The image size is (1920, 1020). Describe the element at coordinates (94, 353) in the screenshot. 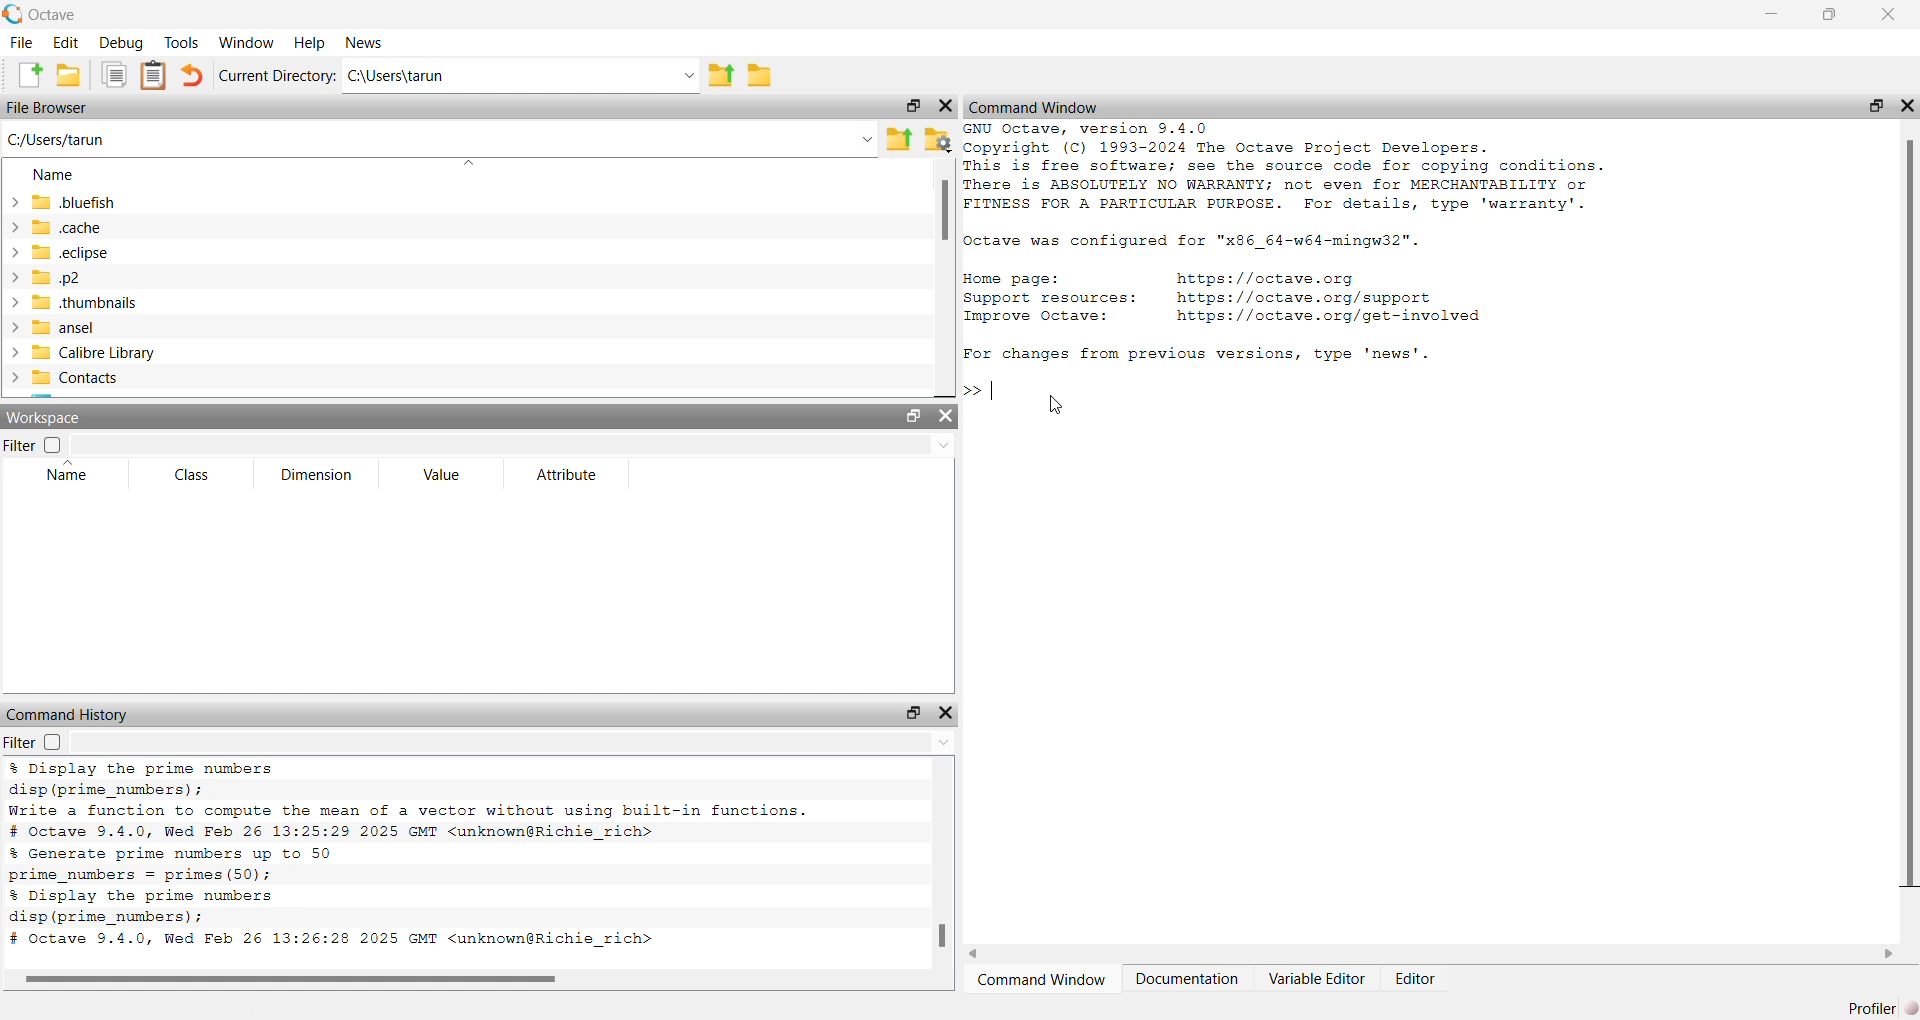

I see `Calibre Library` at that location.